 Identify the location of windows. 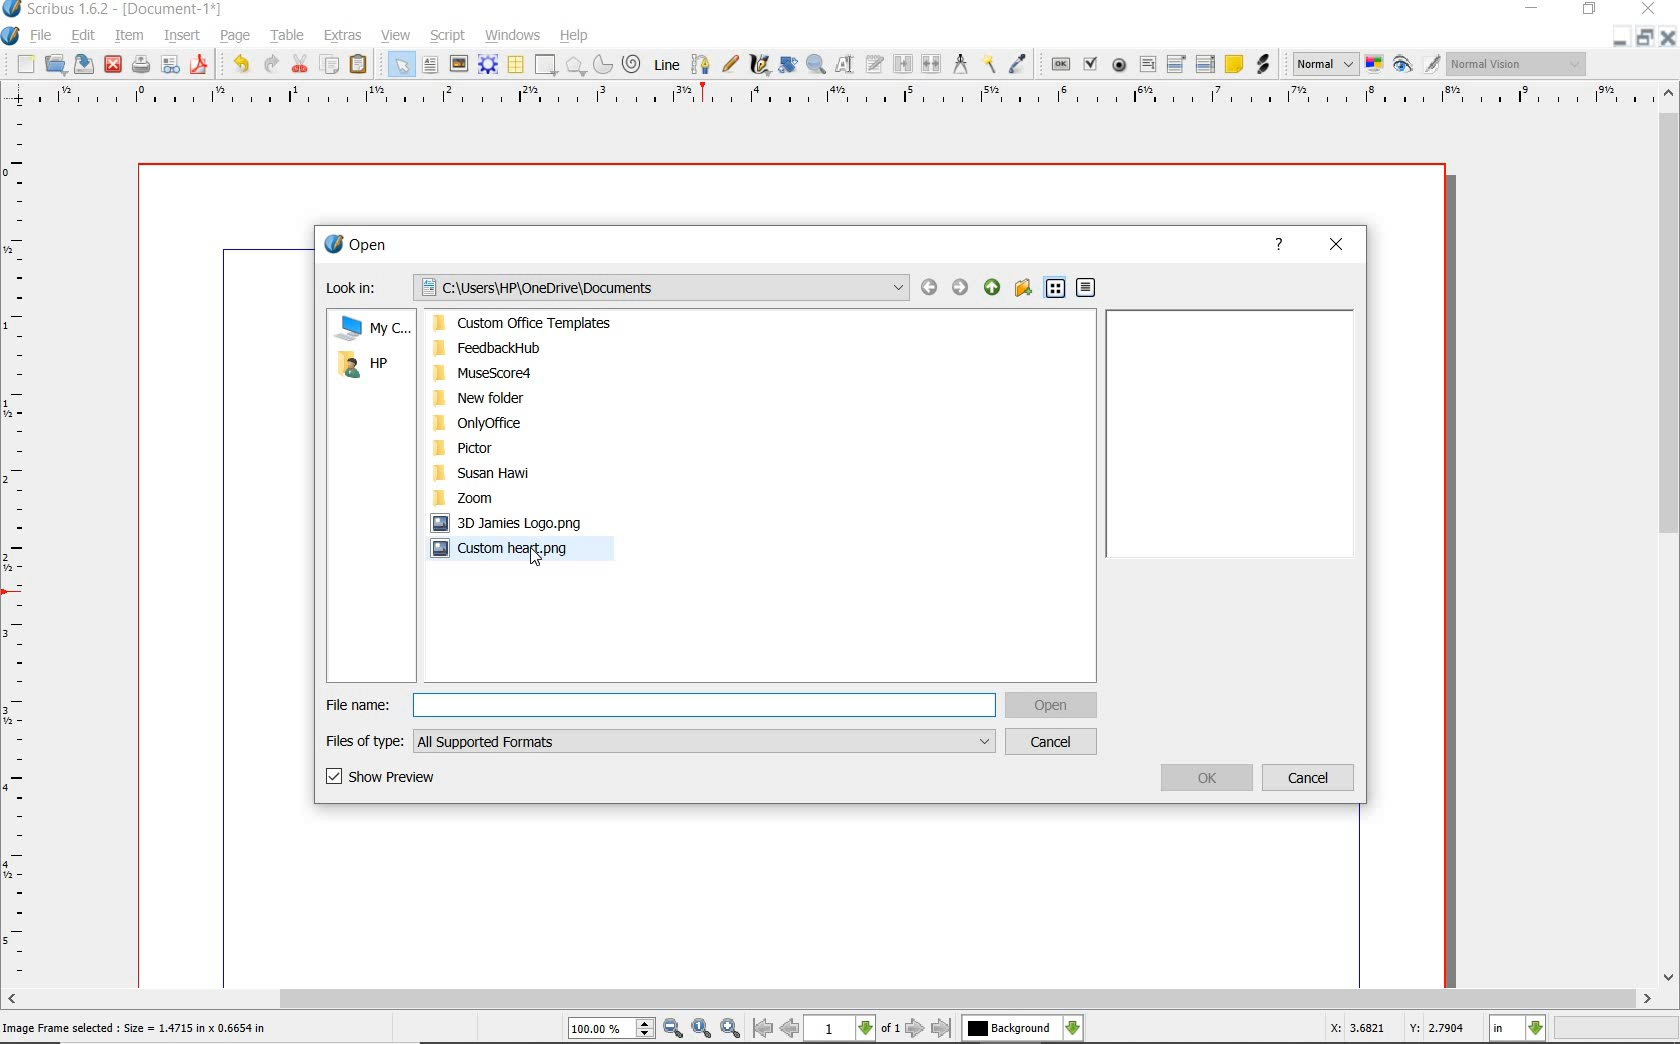
(512, 36).